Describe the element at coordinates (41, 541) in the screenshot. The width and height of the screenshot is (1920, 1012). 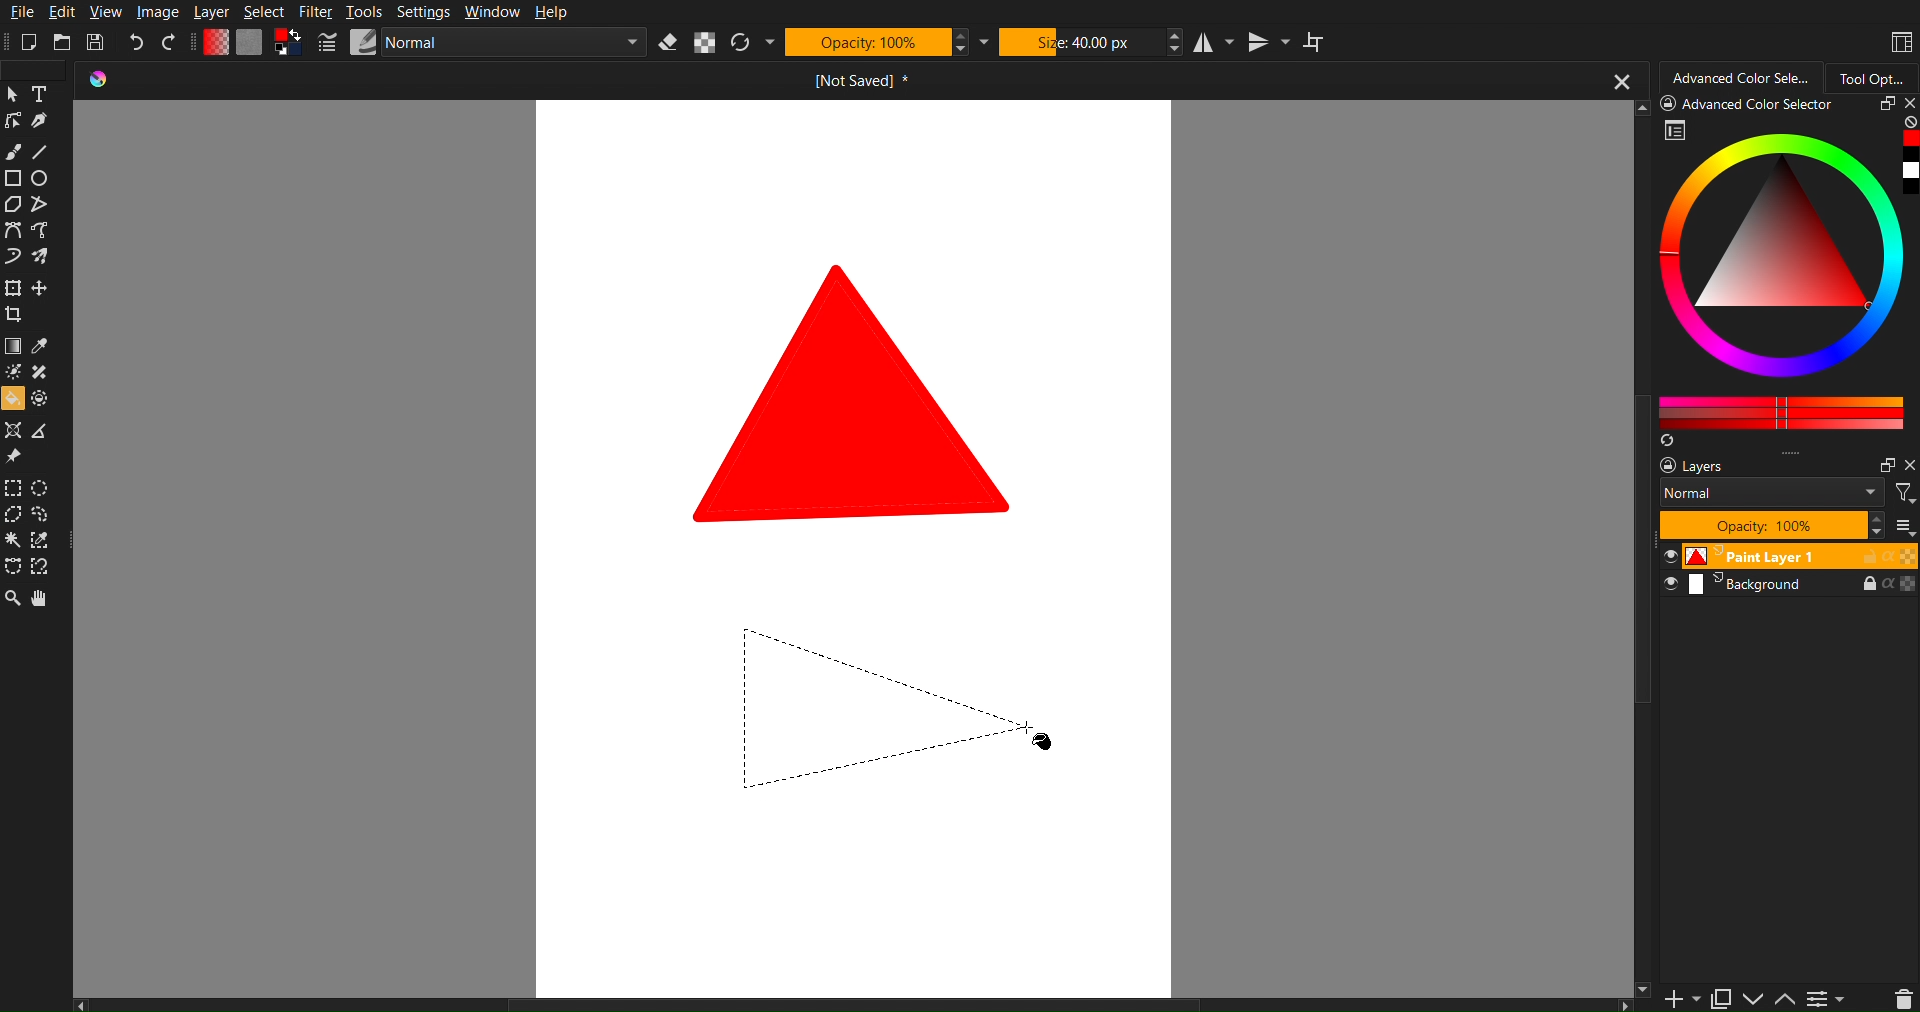
I see `Selection dropper` at that location.